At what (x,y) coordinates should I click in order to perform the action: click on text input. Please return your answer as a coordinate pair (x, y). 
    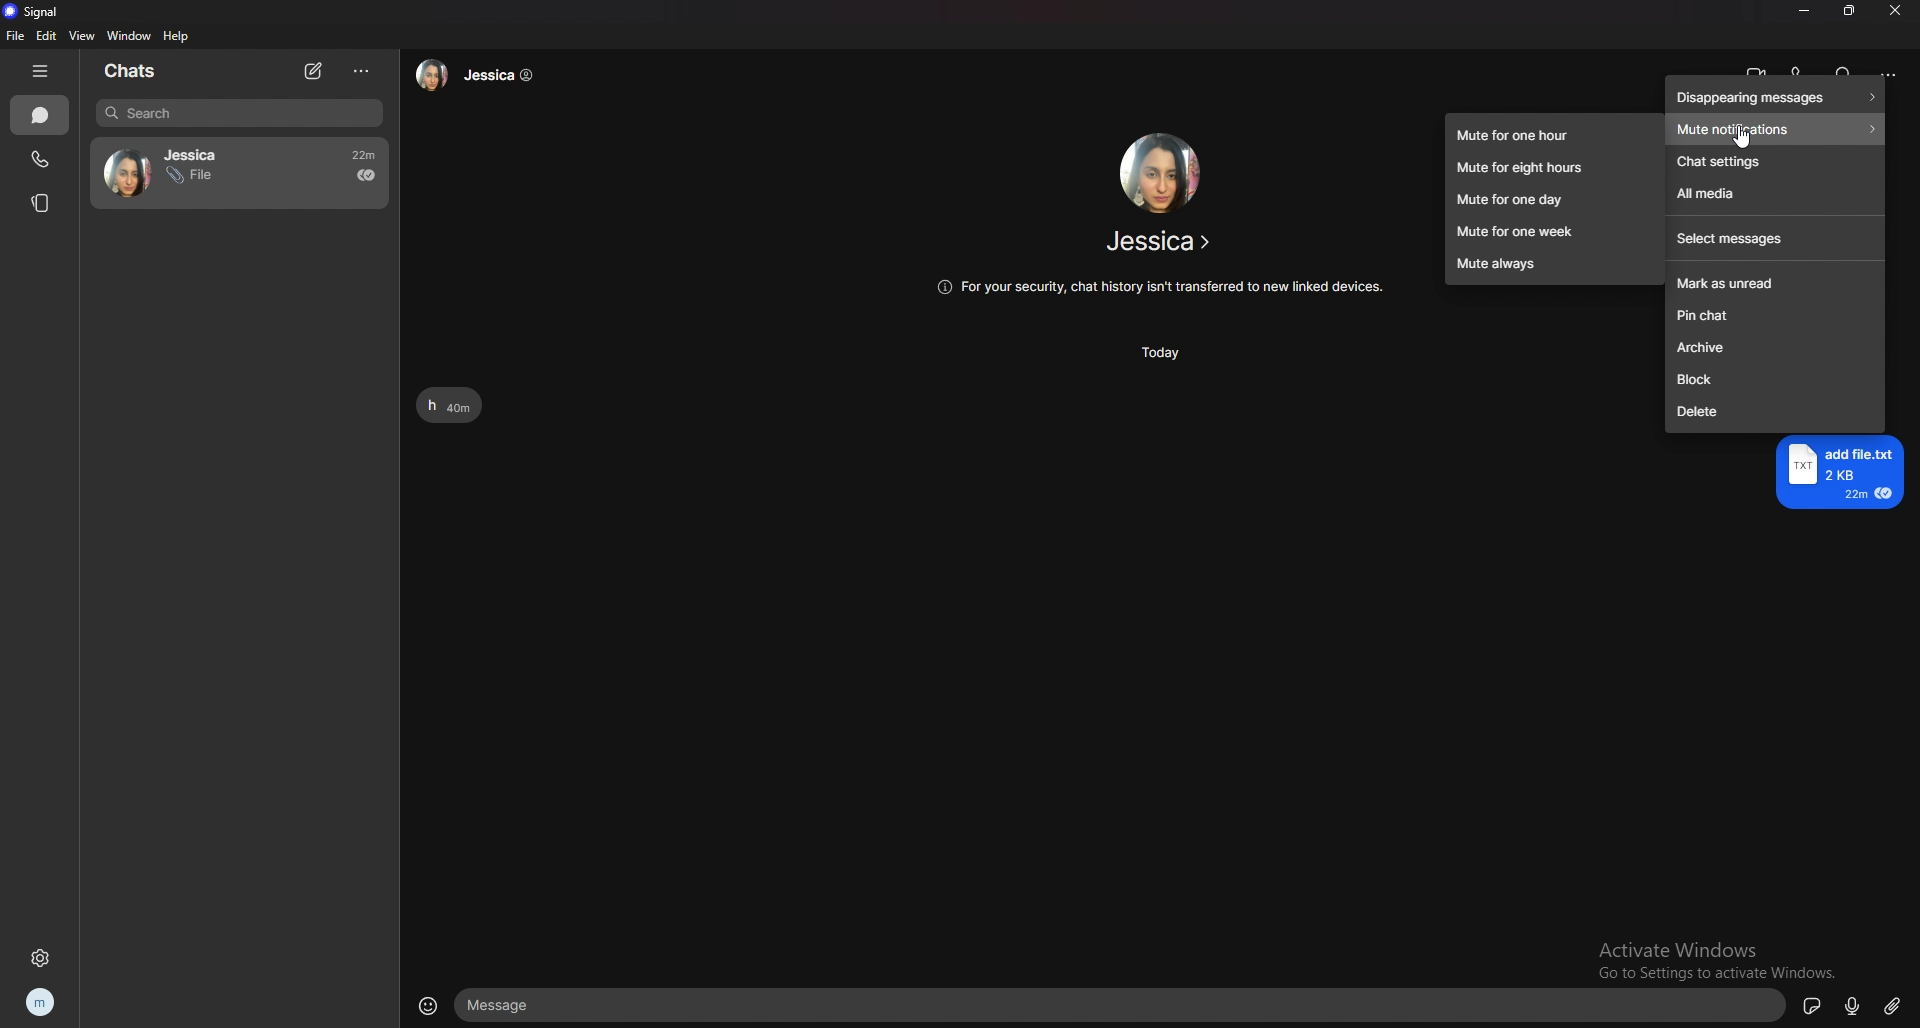
    Looking at the image, I should click on (1120, 1005).